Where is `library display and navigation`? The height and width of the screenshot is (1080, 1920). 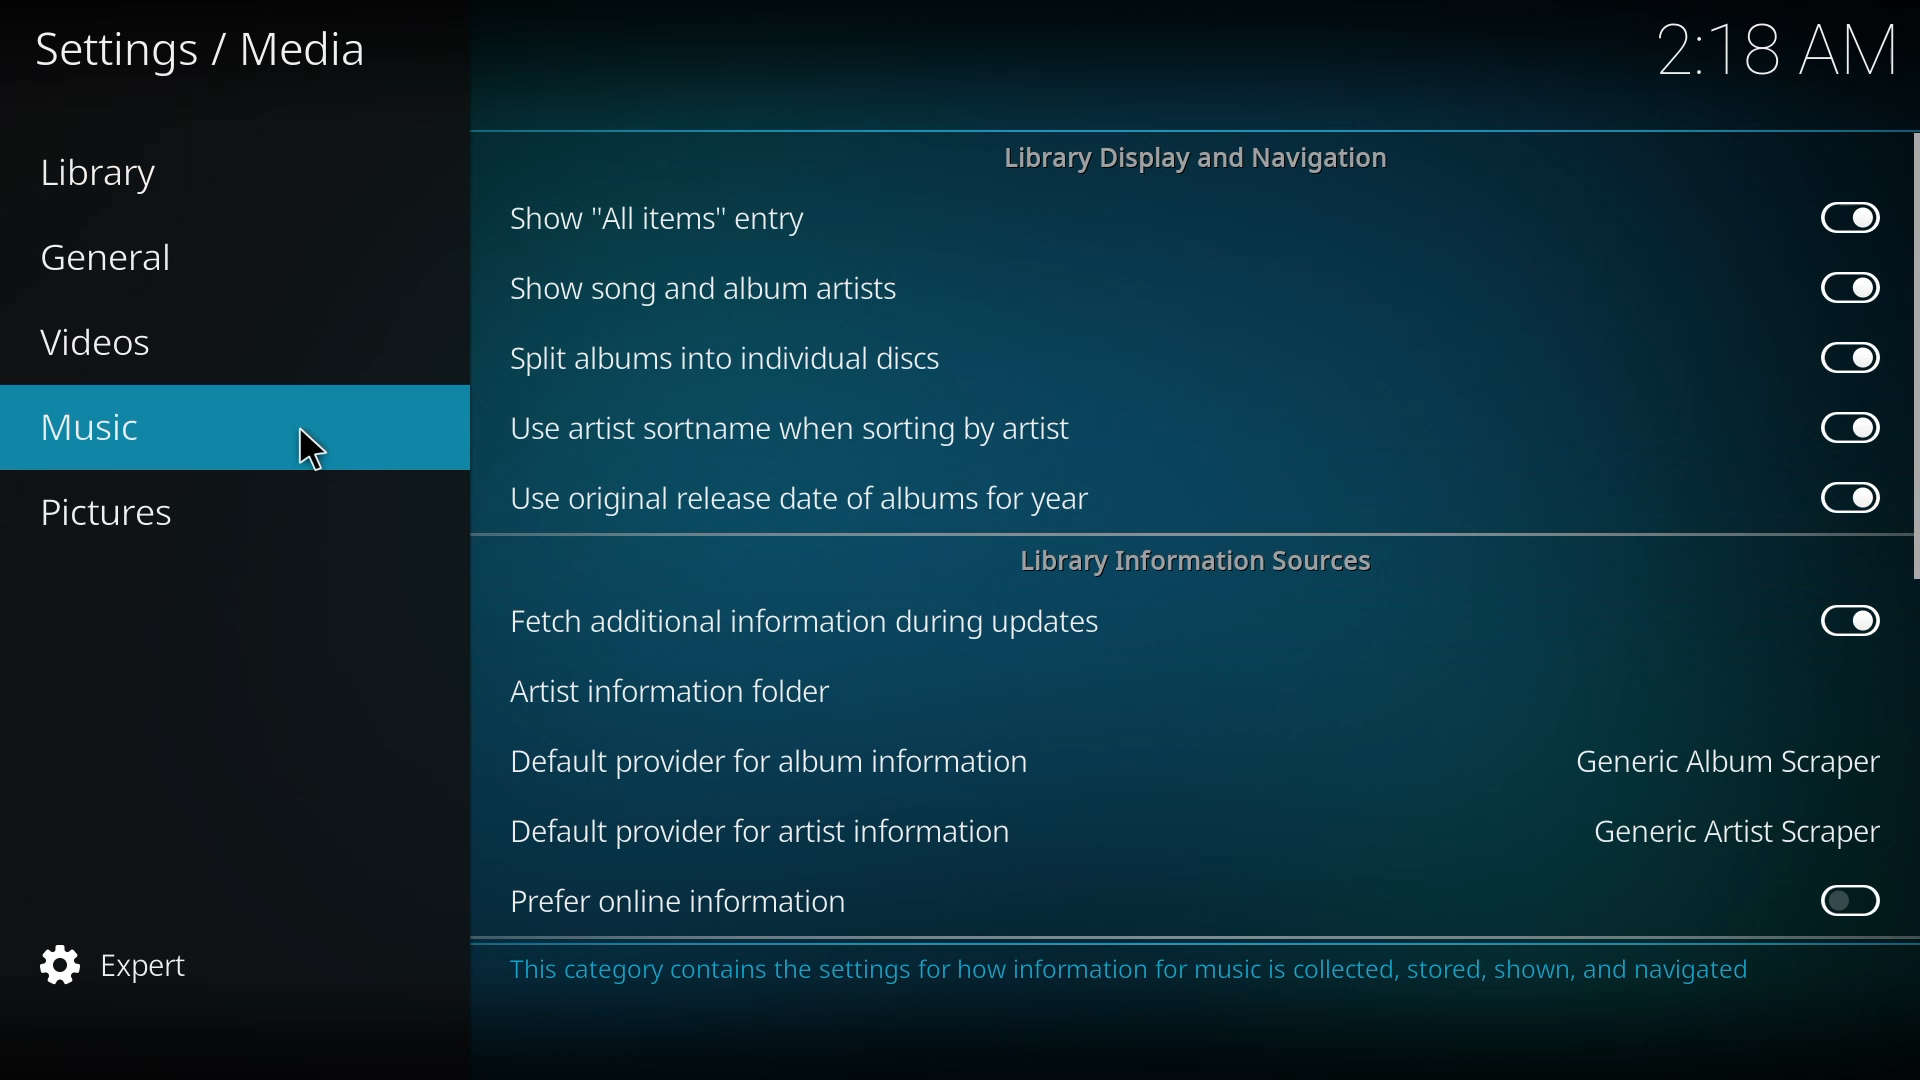
library display and navigation is located at coordinates (1195, 158).